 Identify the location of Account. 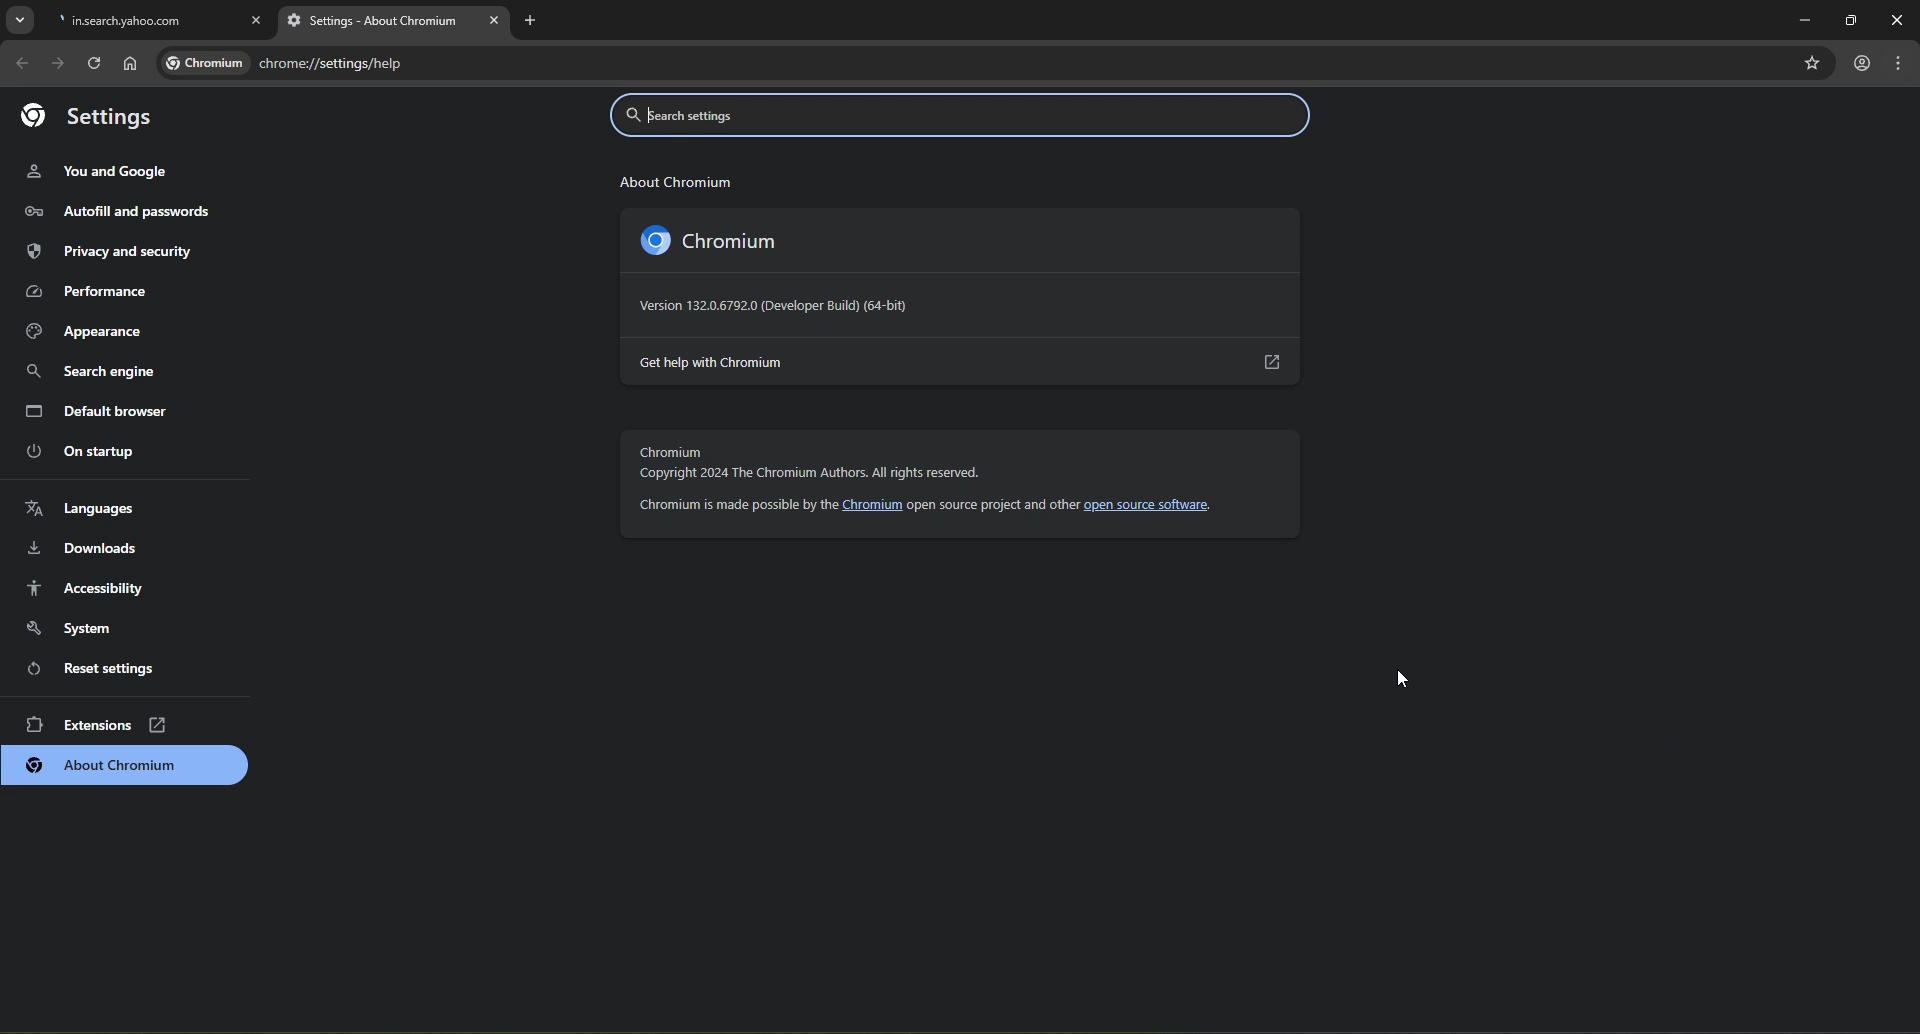
(1862, 62).